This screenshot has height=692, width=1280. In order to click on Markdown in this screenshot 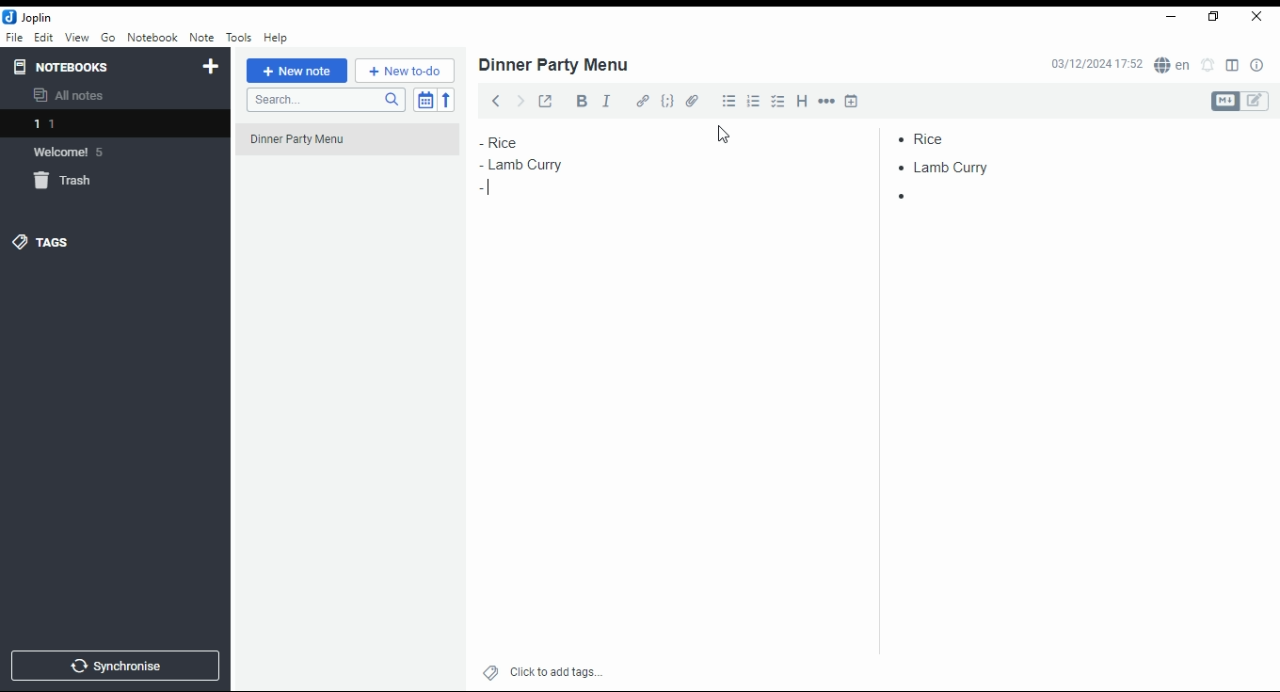, I will do `click(1224, 101)`.